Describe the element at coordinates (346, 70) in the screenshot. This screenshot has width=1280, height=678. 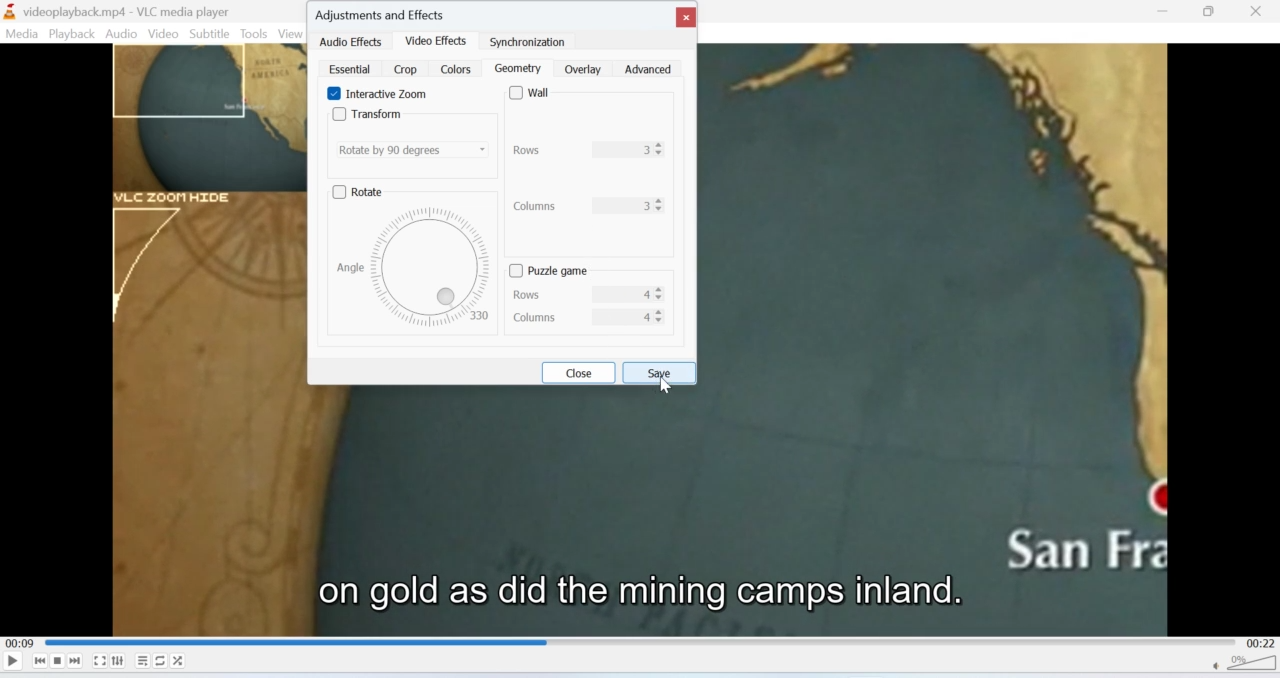
I see `essential` at that location.